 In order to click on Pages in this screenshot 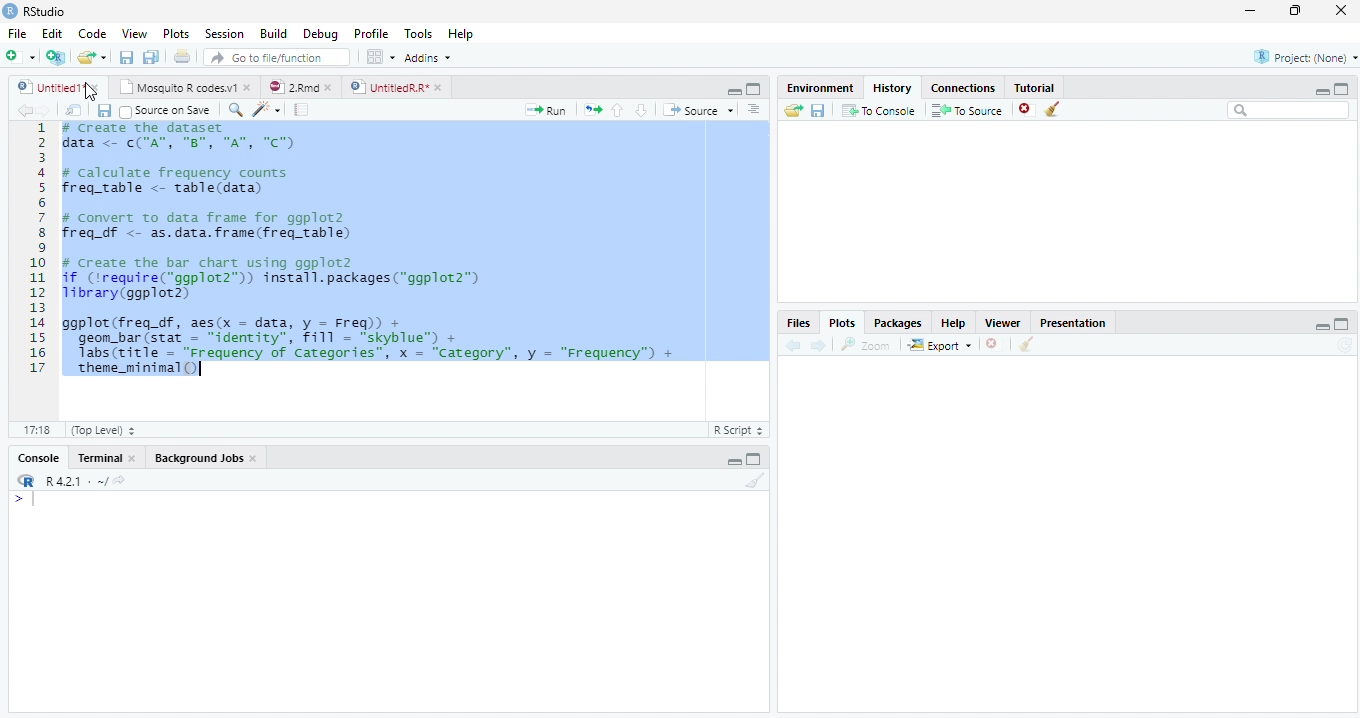, I will do `click(593, 110)`.